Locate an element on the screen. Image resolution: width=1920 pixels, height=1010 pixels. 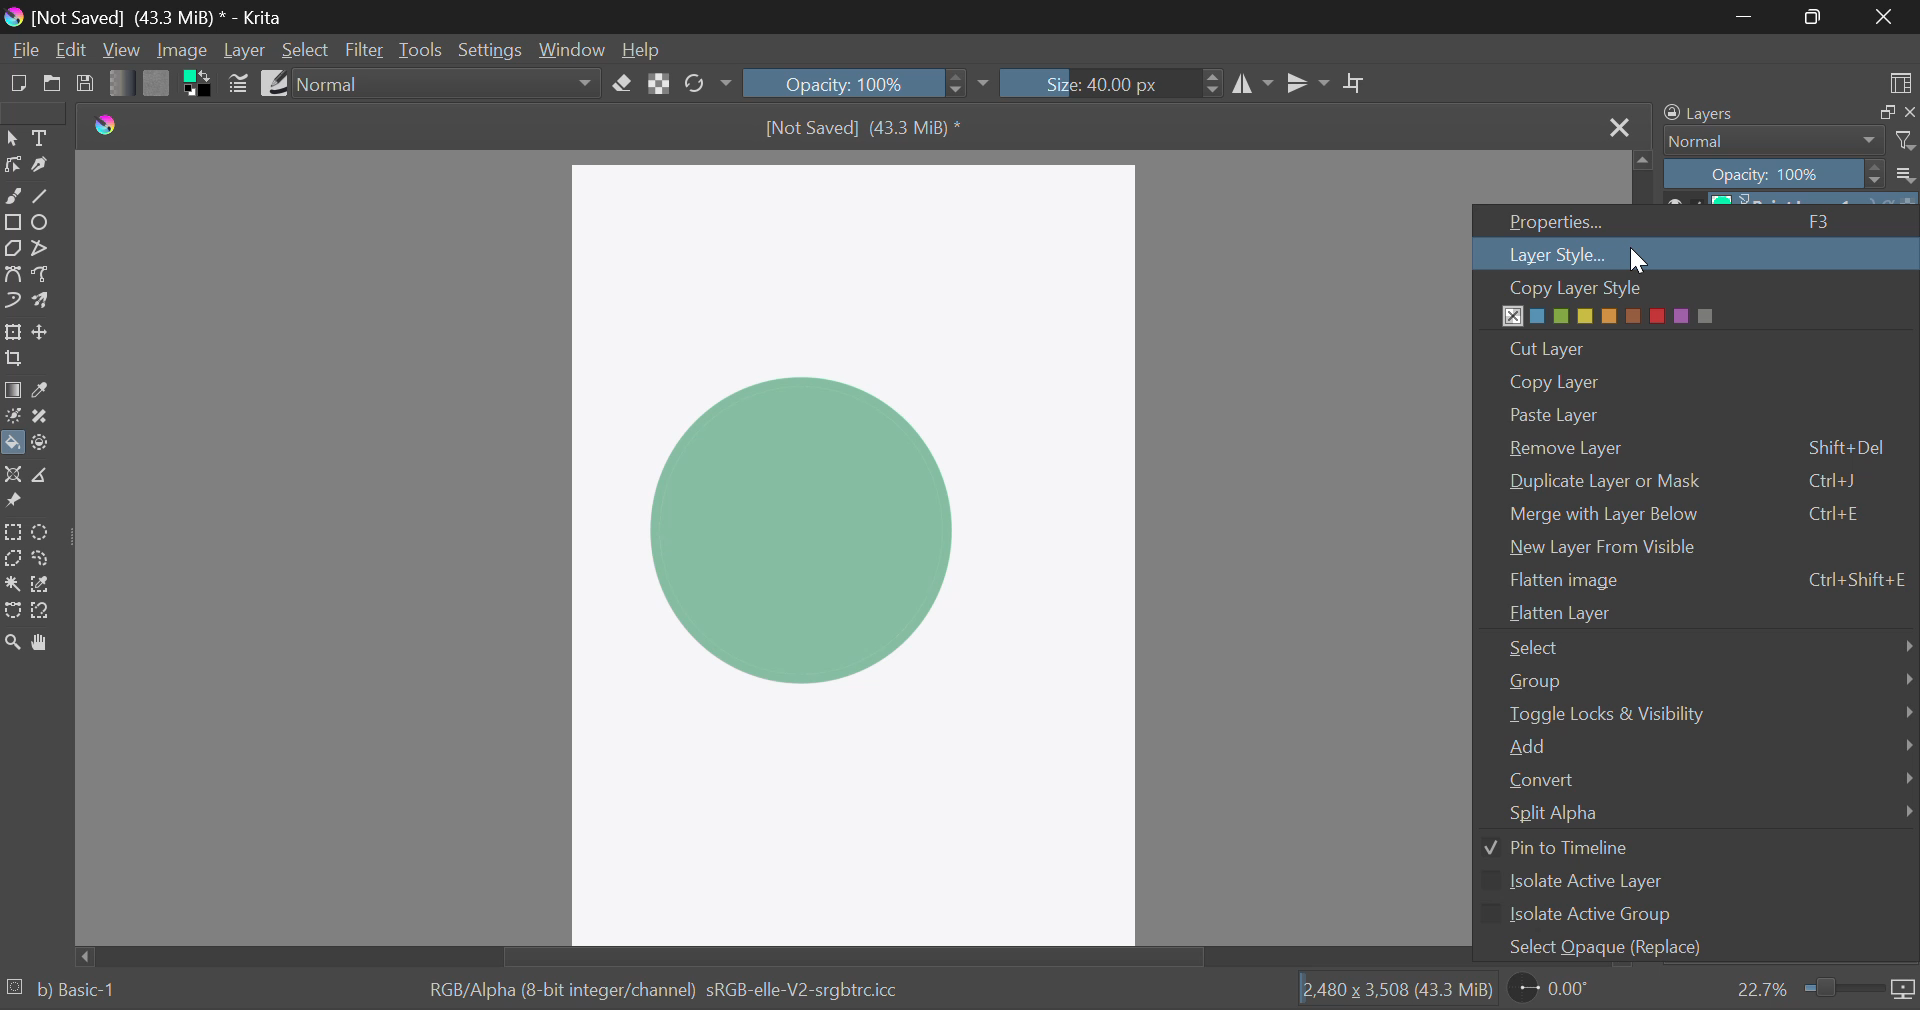
Cursor on Layer Style is located at coordinates (1692, 255).